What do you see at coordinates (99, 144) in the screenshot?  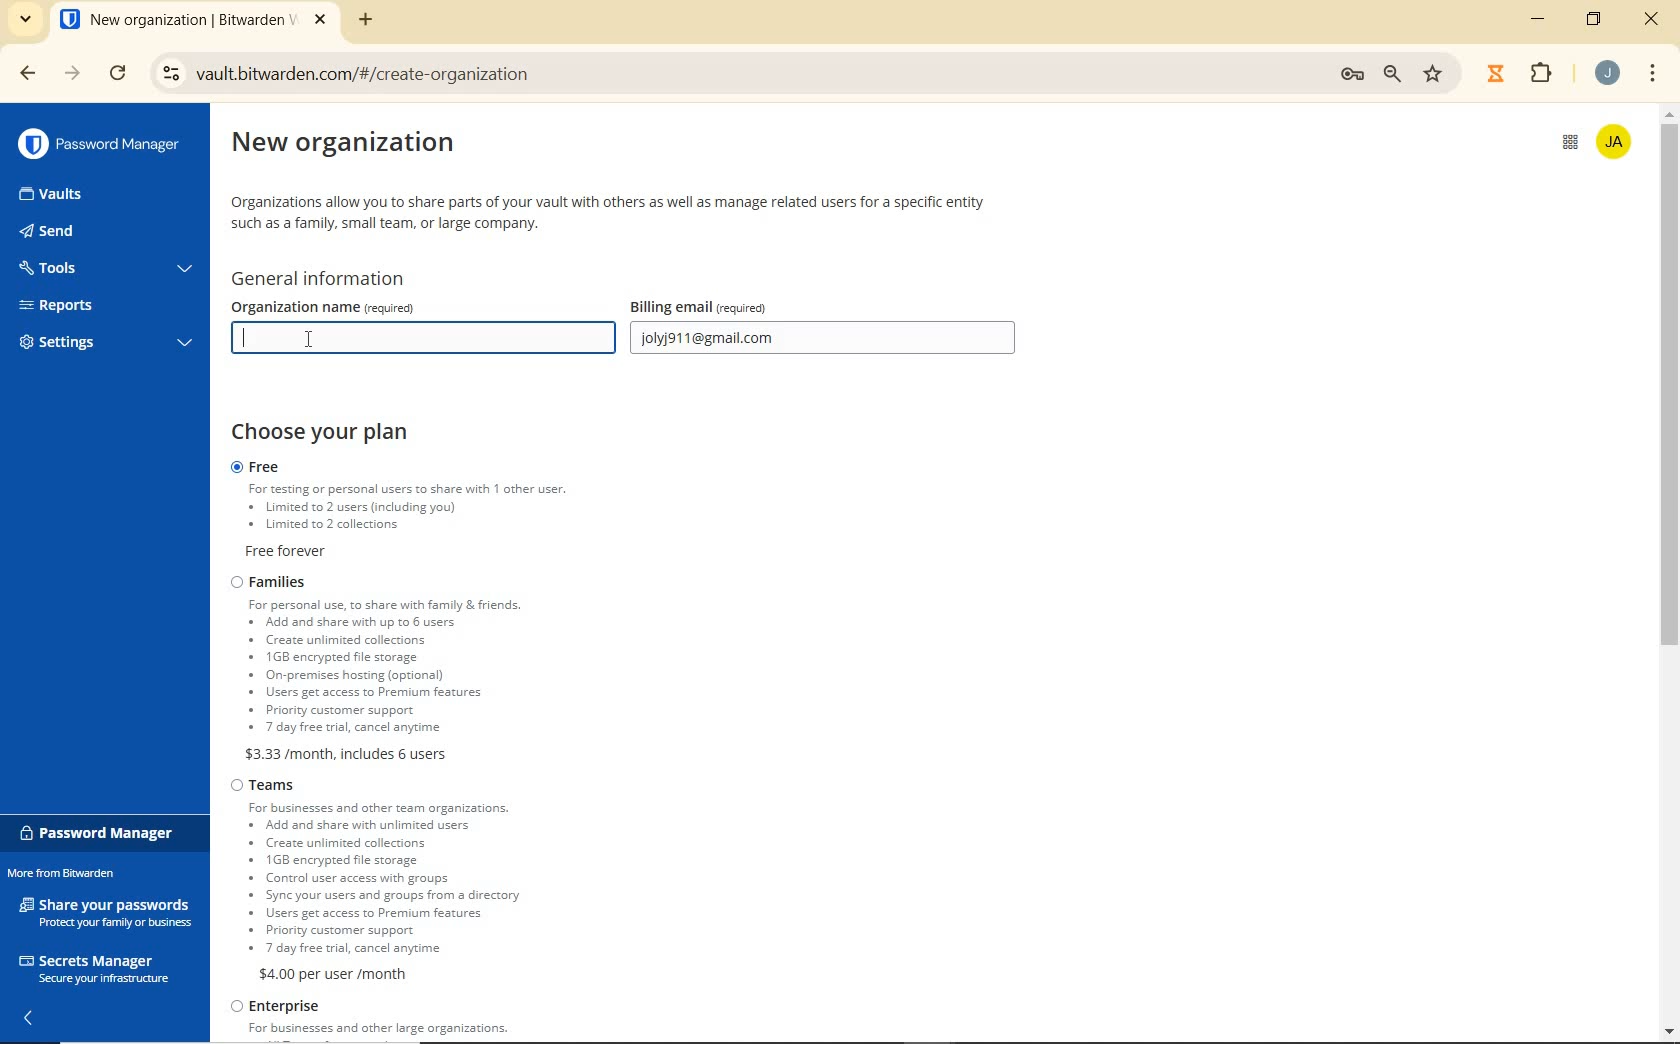 I see `password manager` at bounding box center [99, 144].